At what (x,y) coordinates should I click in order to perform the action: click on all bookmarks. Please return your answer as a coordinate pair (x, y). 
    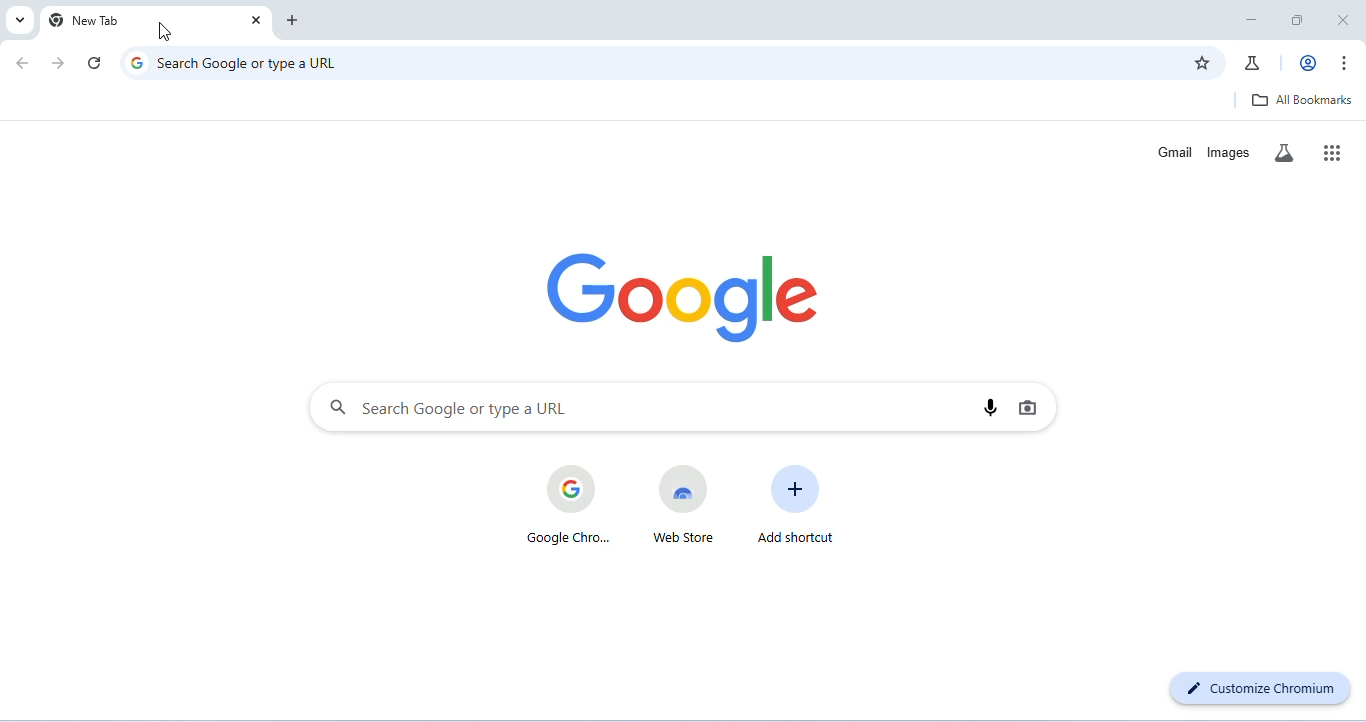
    Looking at the image, I should click on (1304, 100).